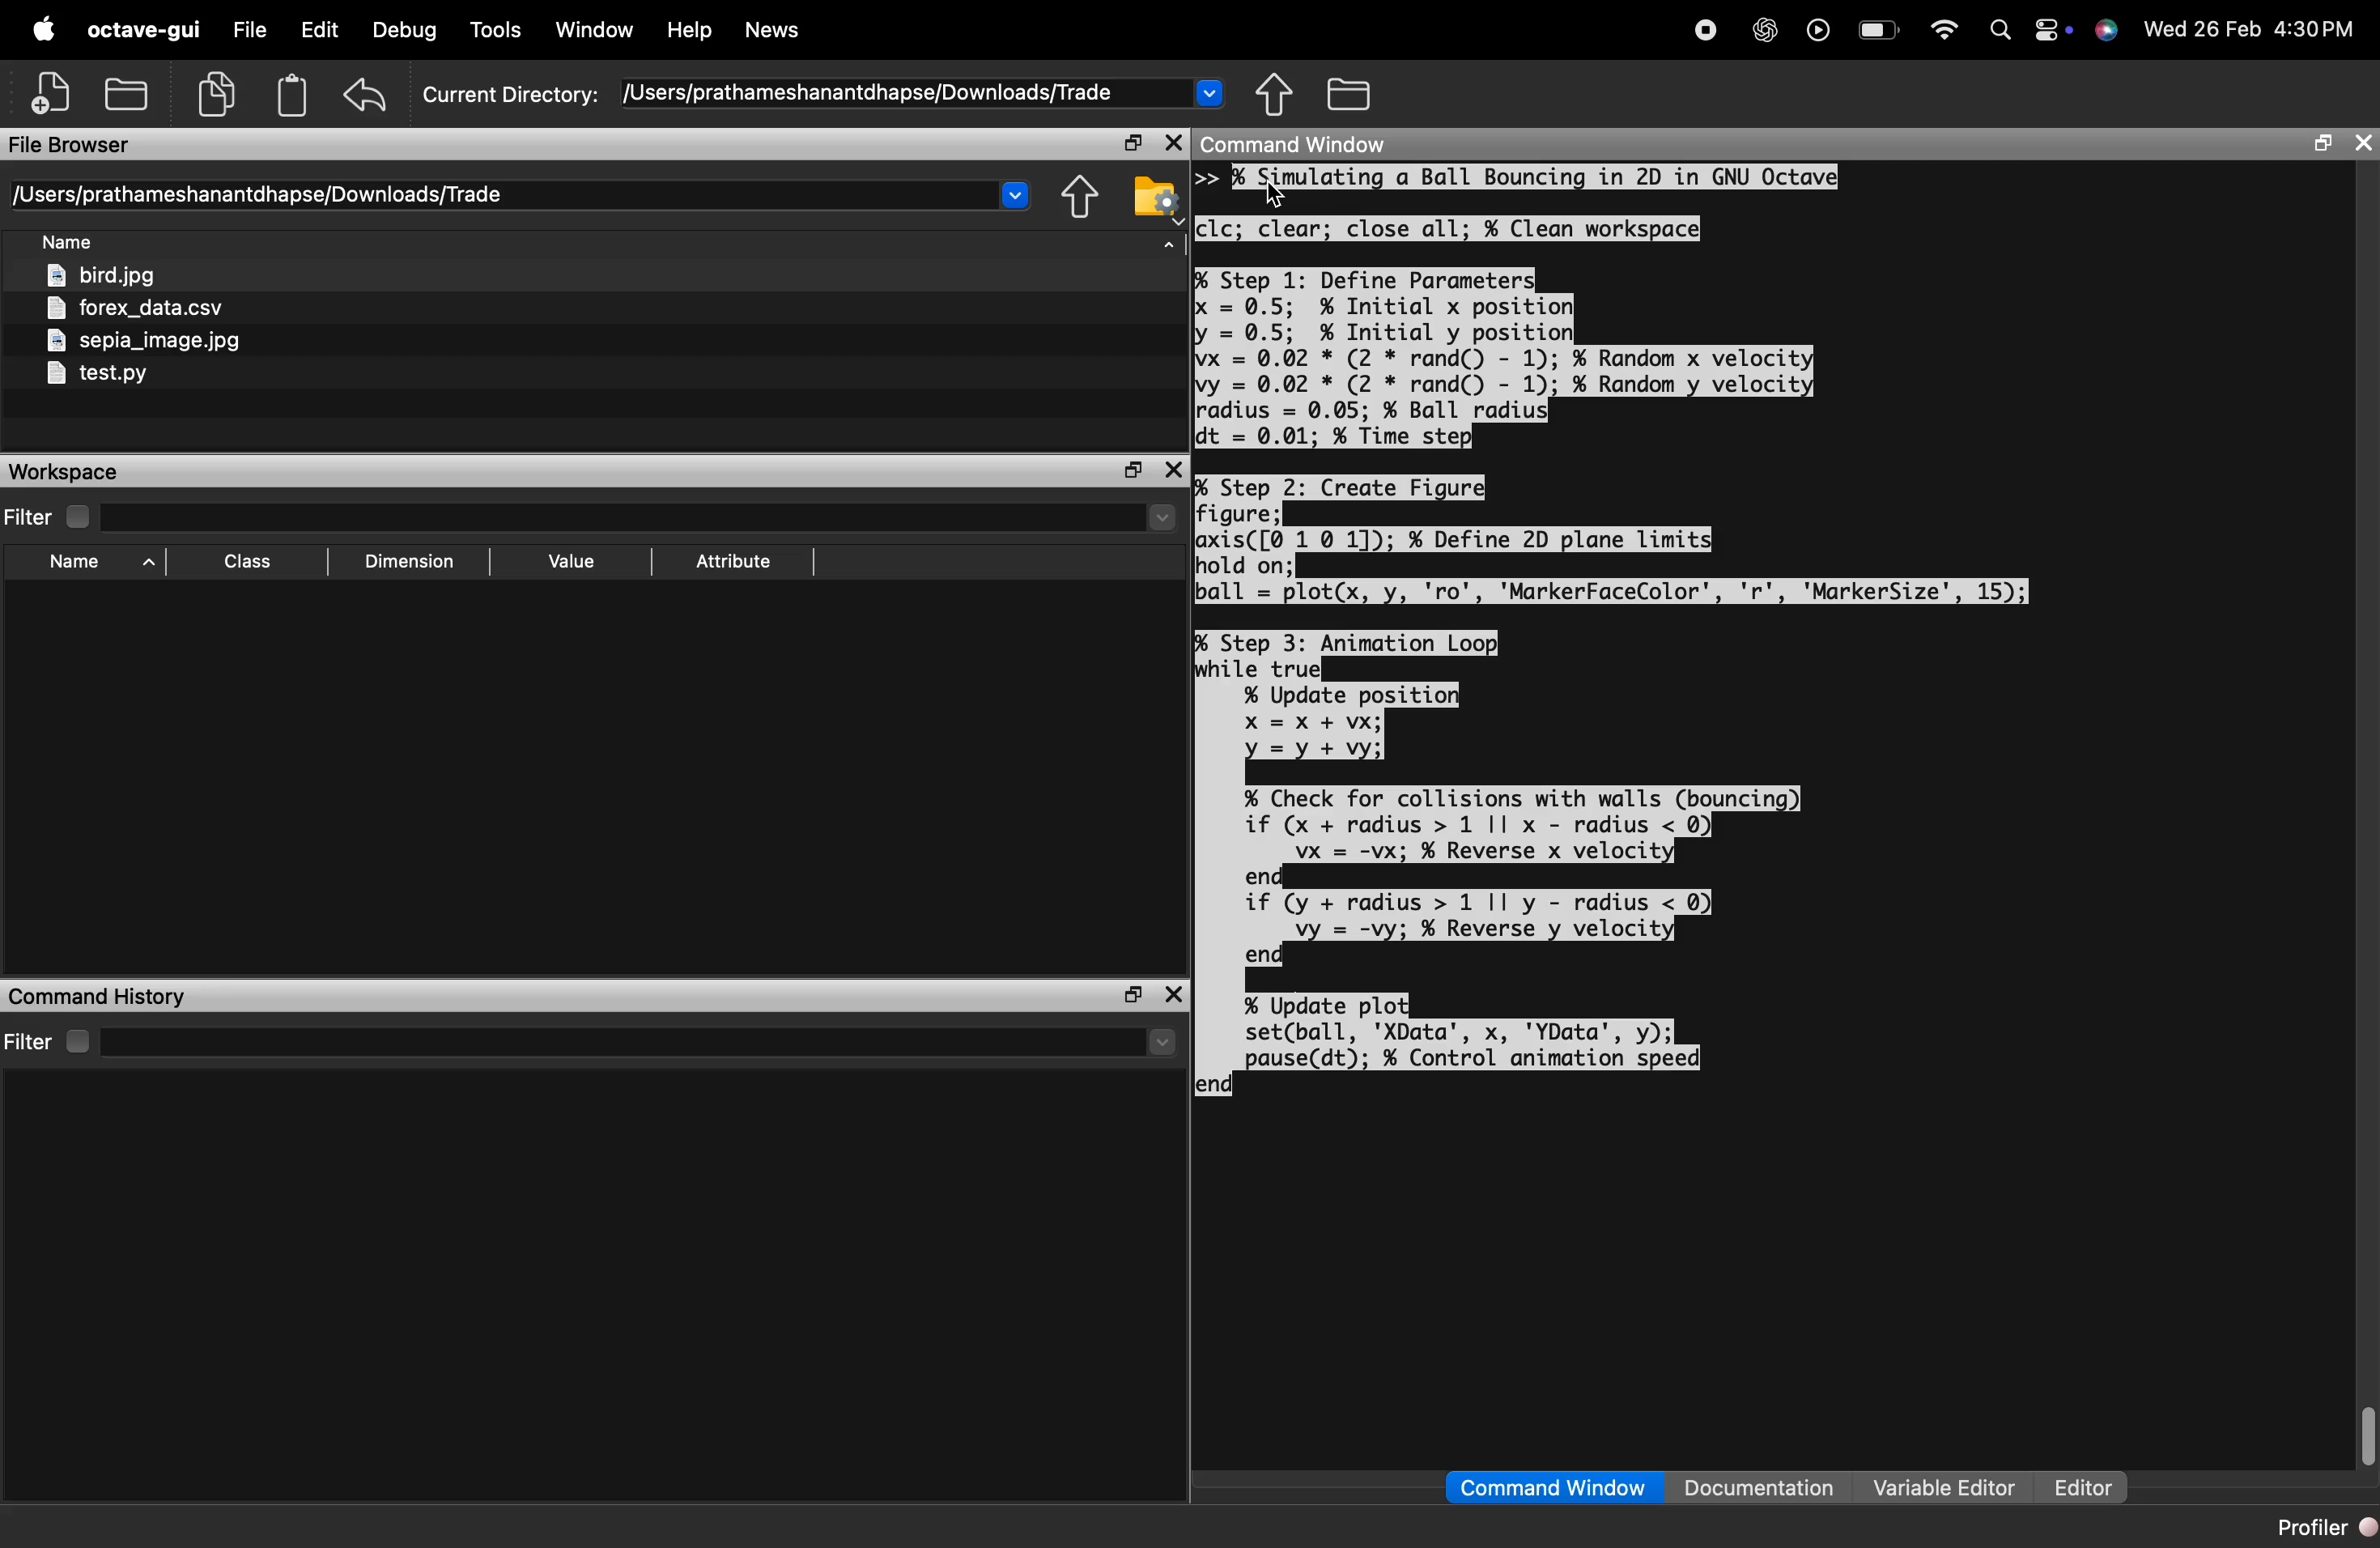 The width and height of the screenshot is (2380, 1548). Describe the element at coordinates (1553, 1488) in the screenshot. I see `Command Window` at that location.